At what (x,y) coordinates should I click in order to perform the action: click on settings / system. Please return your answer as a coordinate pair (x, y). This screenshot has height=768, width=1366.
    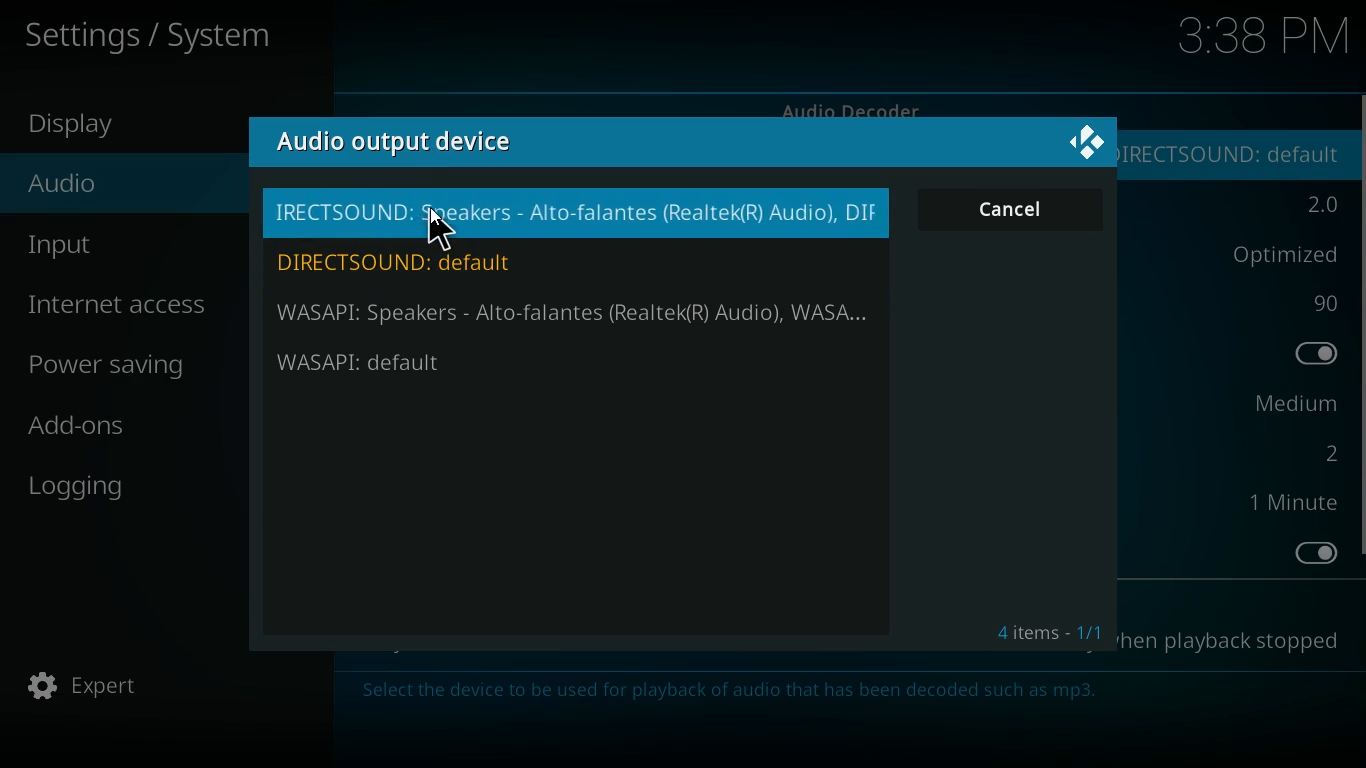
    Looking at the image, I should click on (159, 33).